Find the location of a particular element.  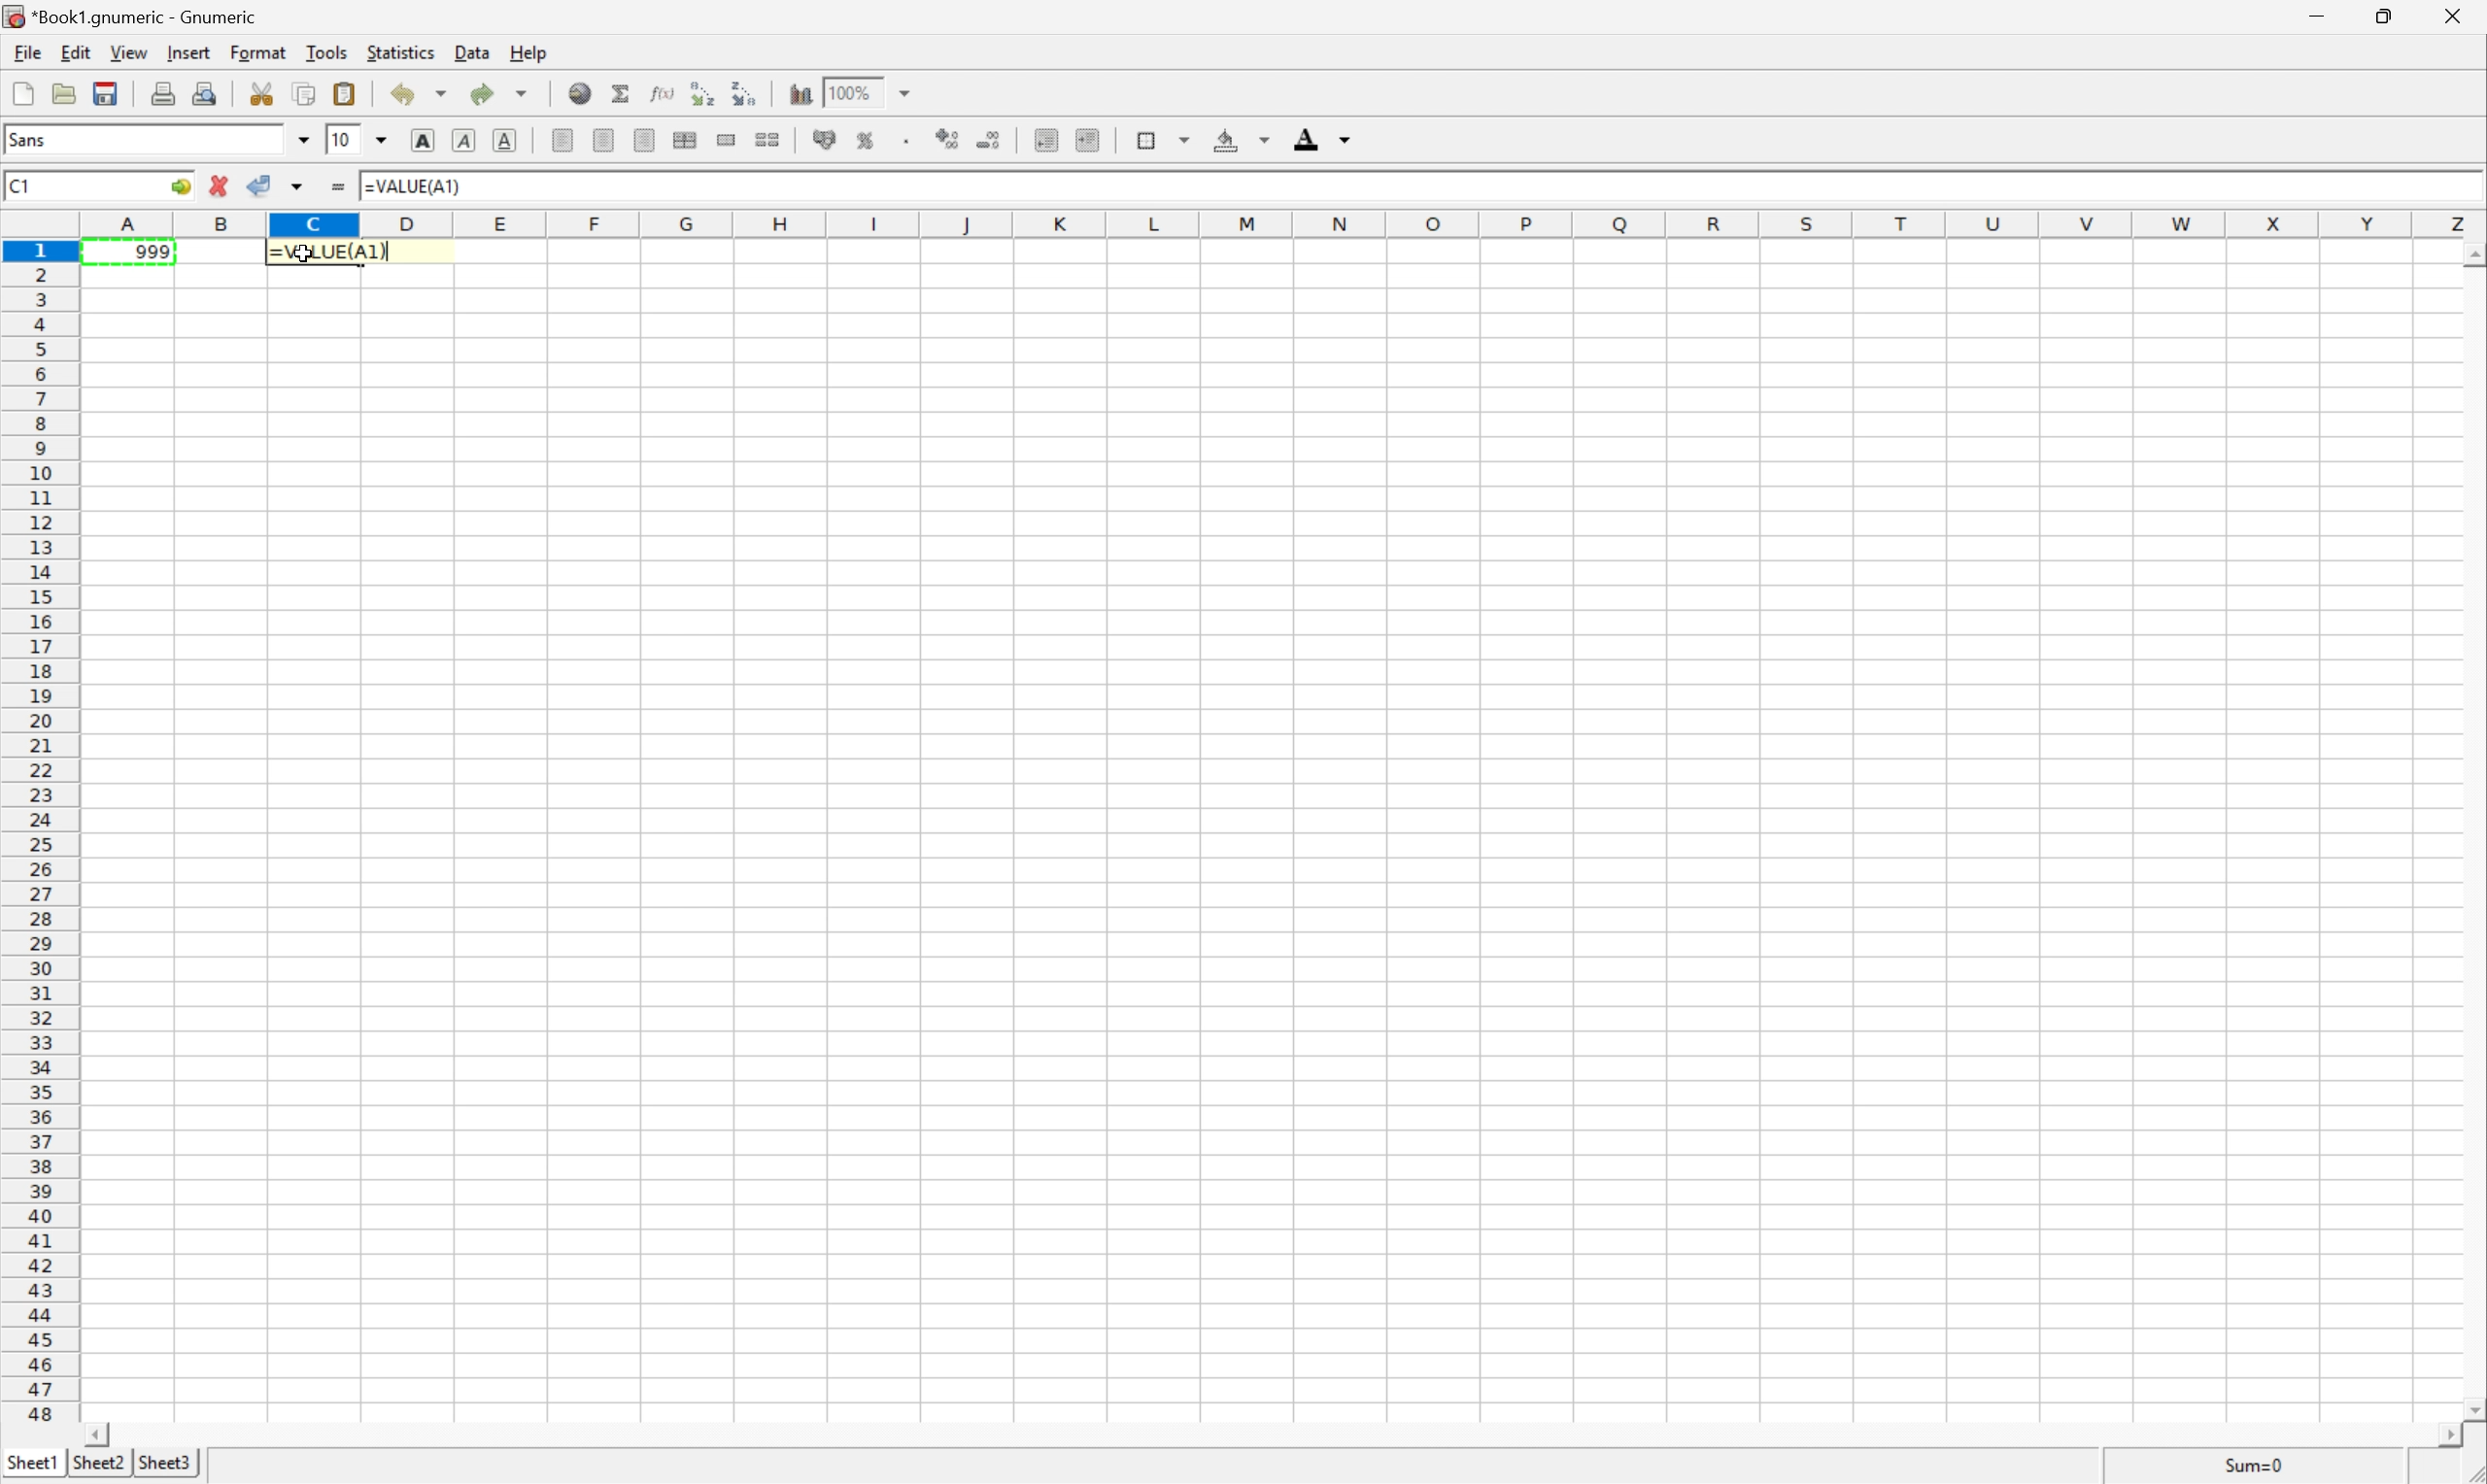

print preview is located at coordinates (208, 94).